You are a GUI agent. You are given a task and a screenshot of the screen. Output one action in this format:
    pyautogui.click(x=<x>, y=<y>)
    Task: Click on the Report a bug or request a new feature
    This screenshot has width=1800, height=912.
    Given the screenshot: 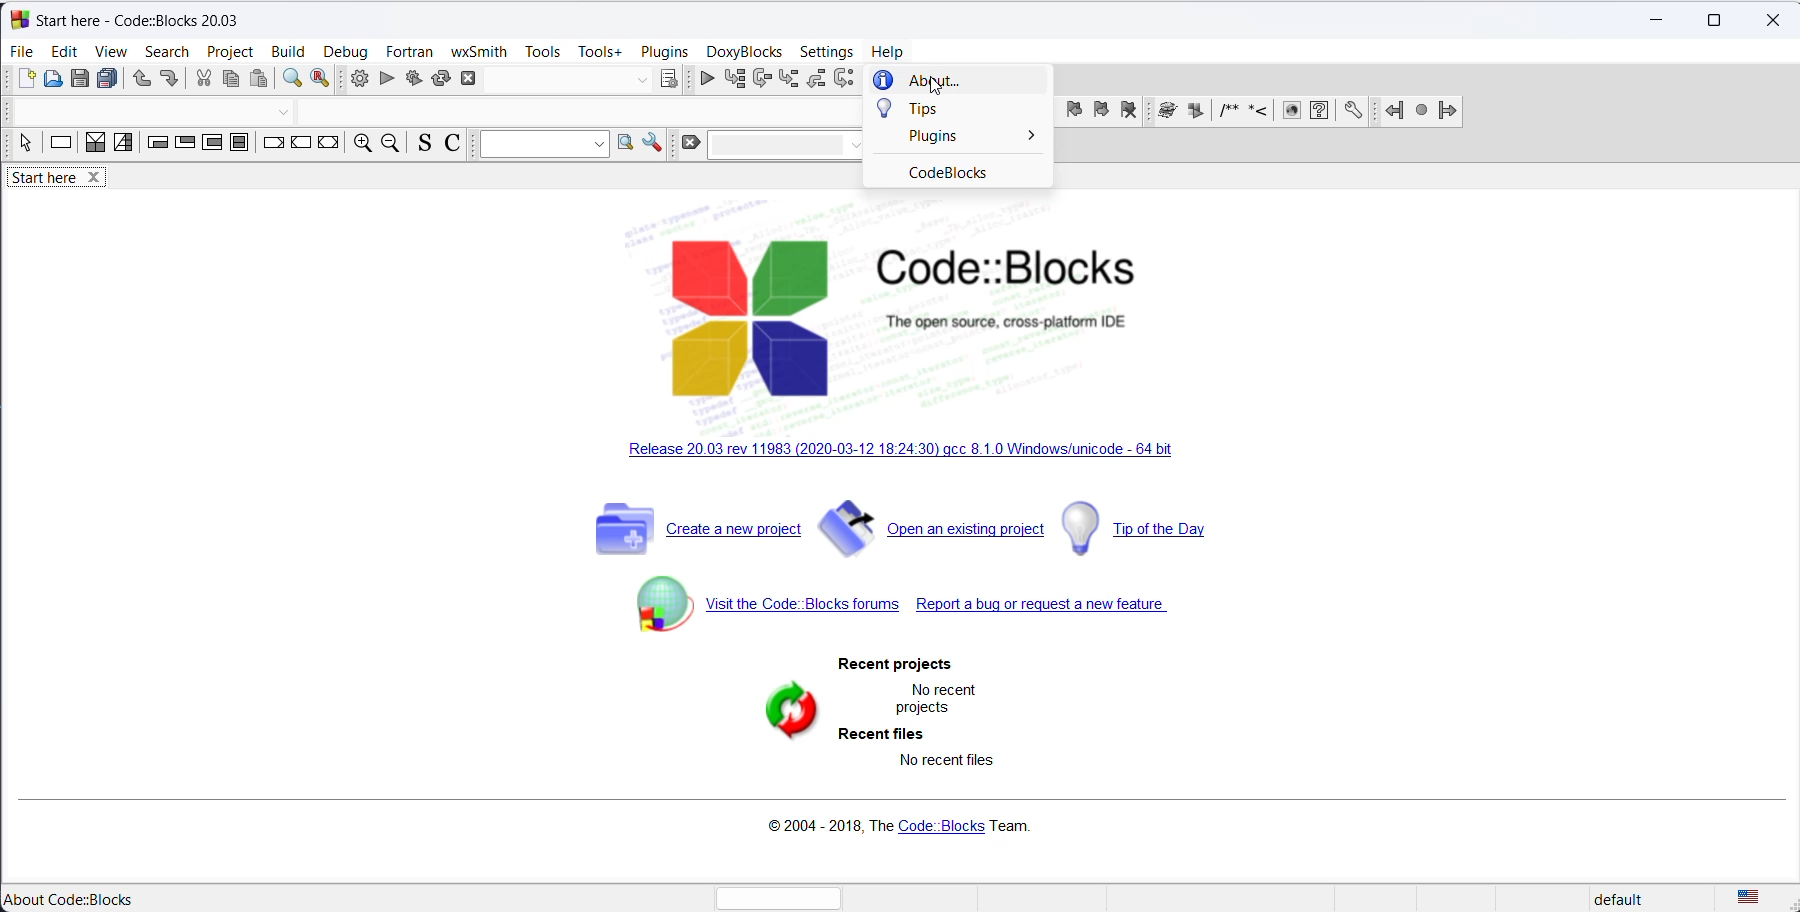 What is the action you would take?
    pyautogui.click(x=1048, y=607)
    